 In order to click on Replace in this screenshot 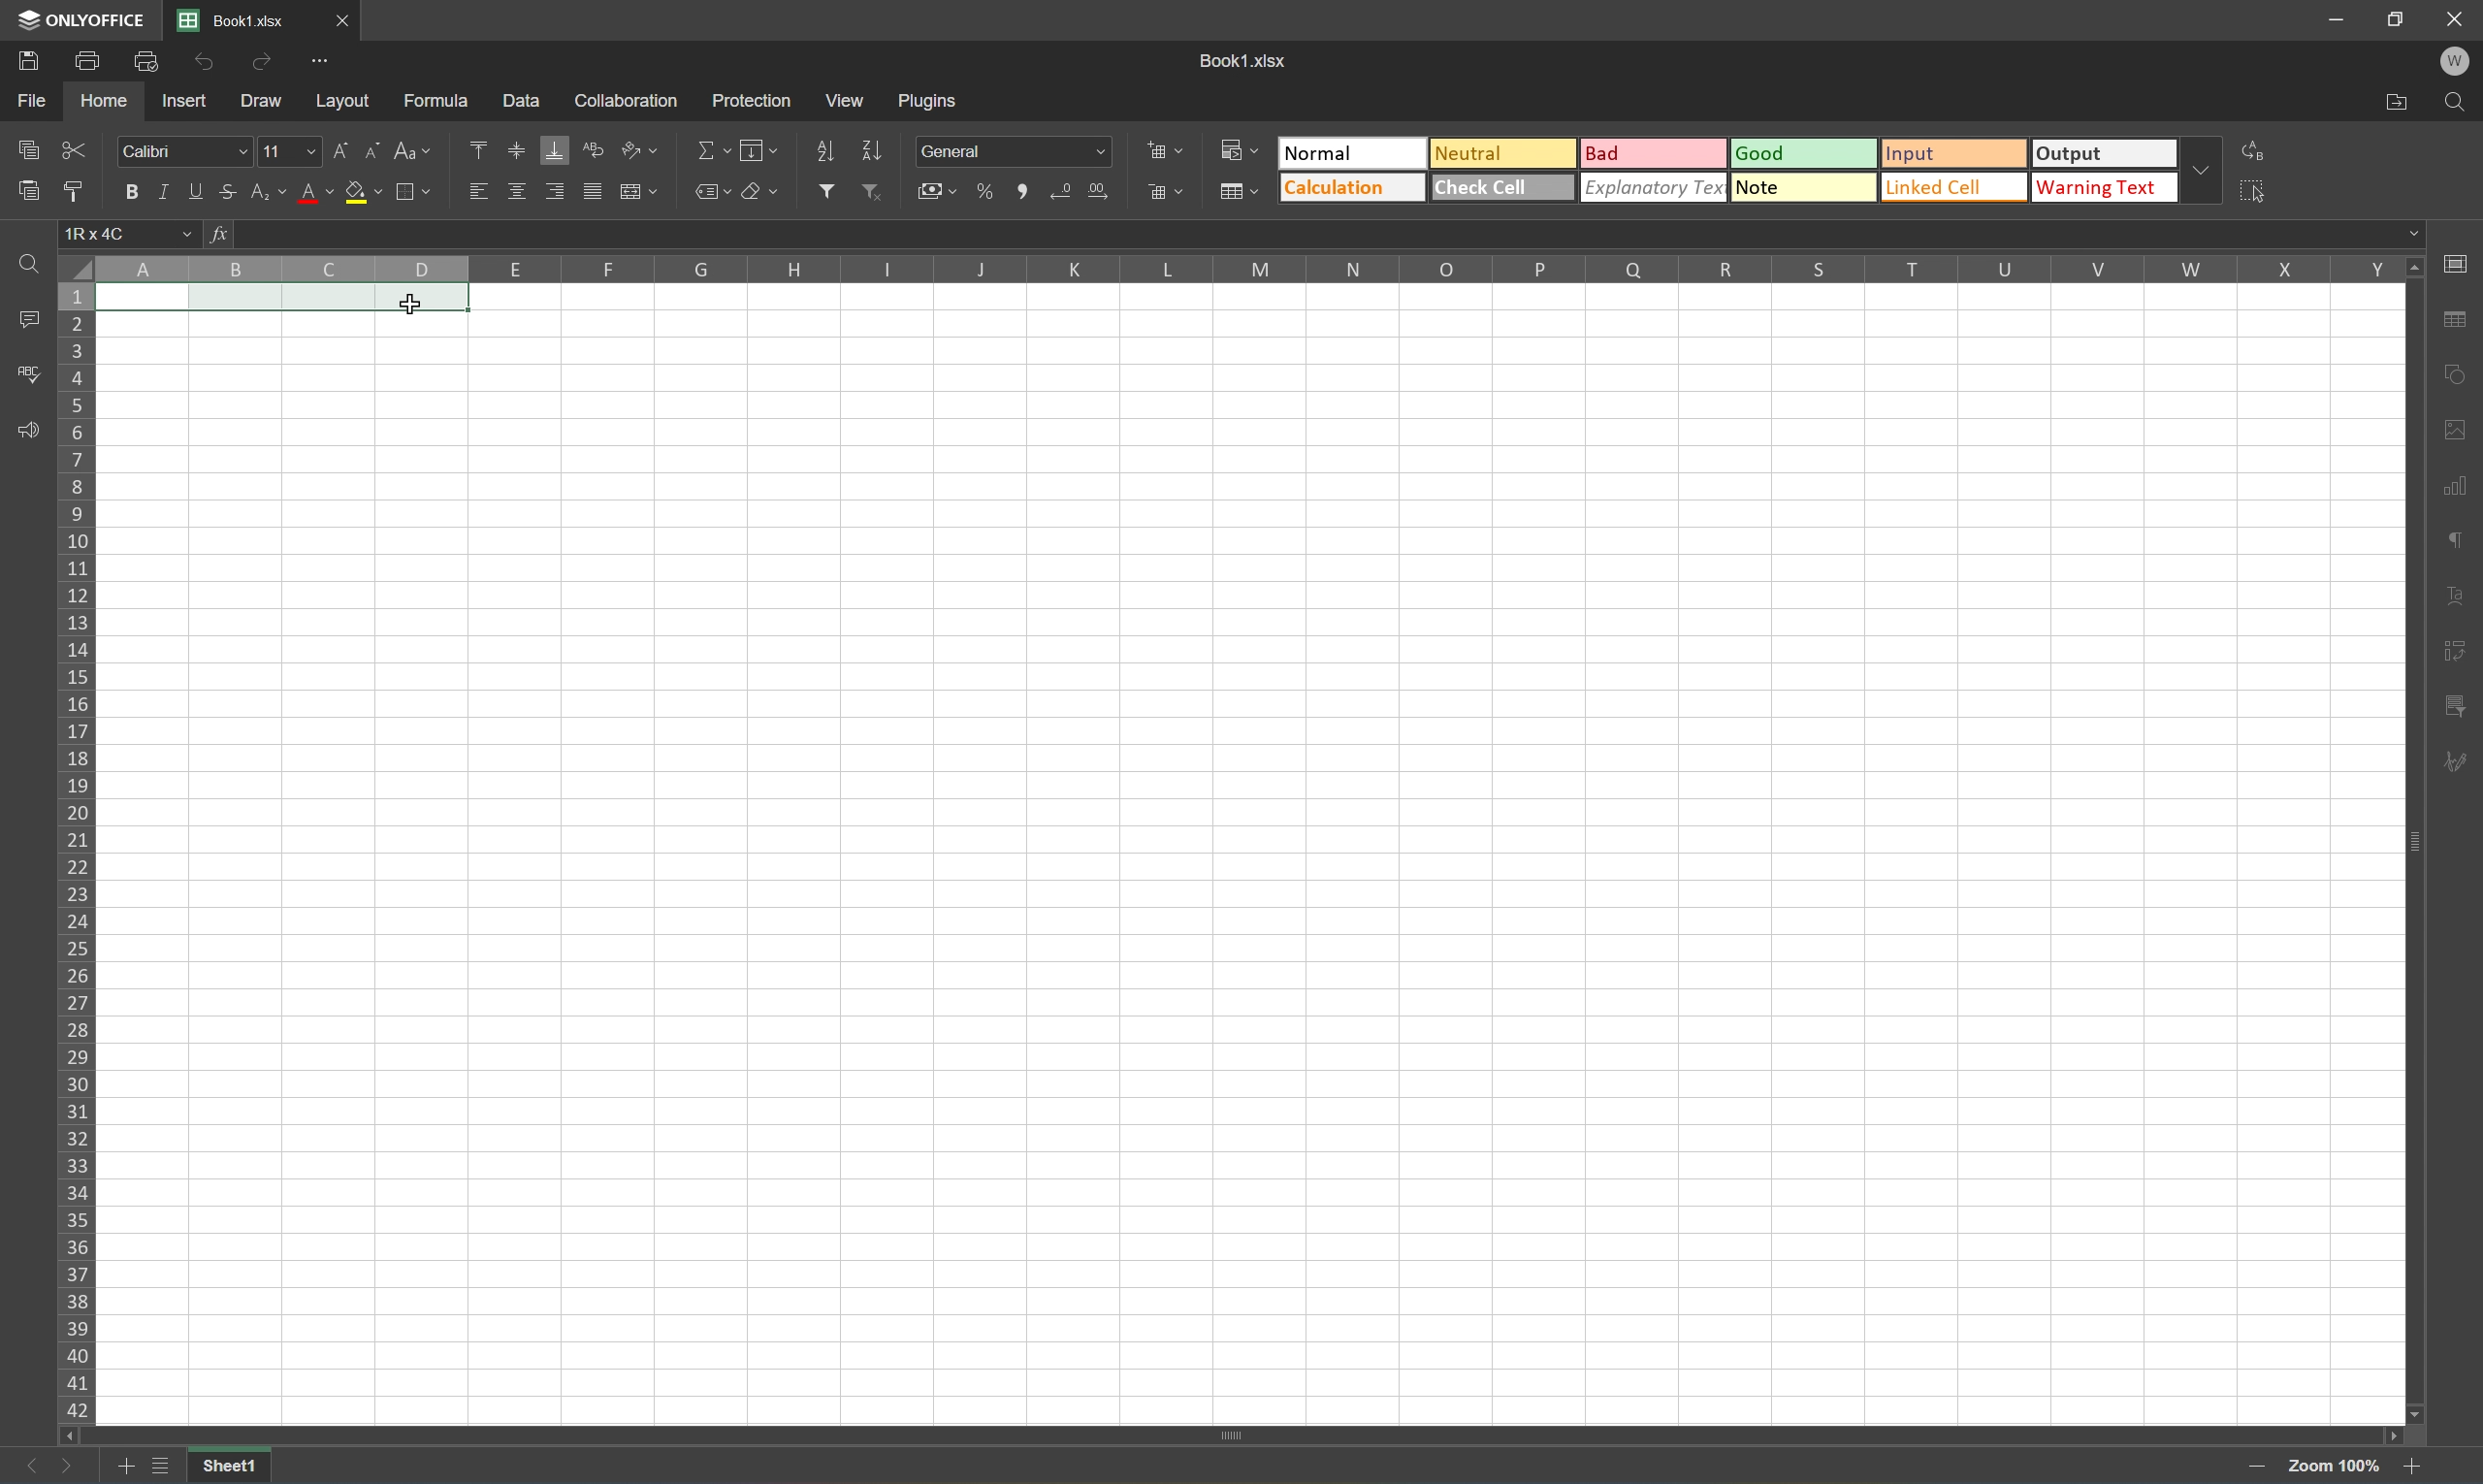, I will do `click(2259, 152)`.